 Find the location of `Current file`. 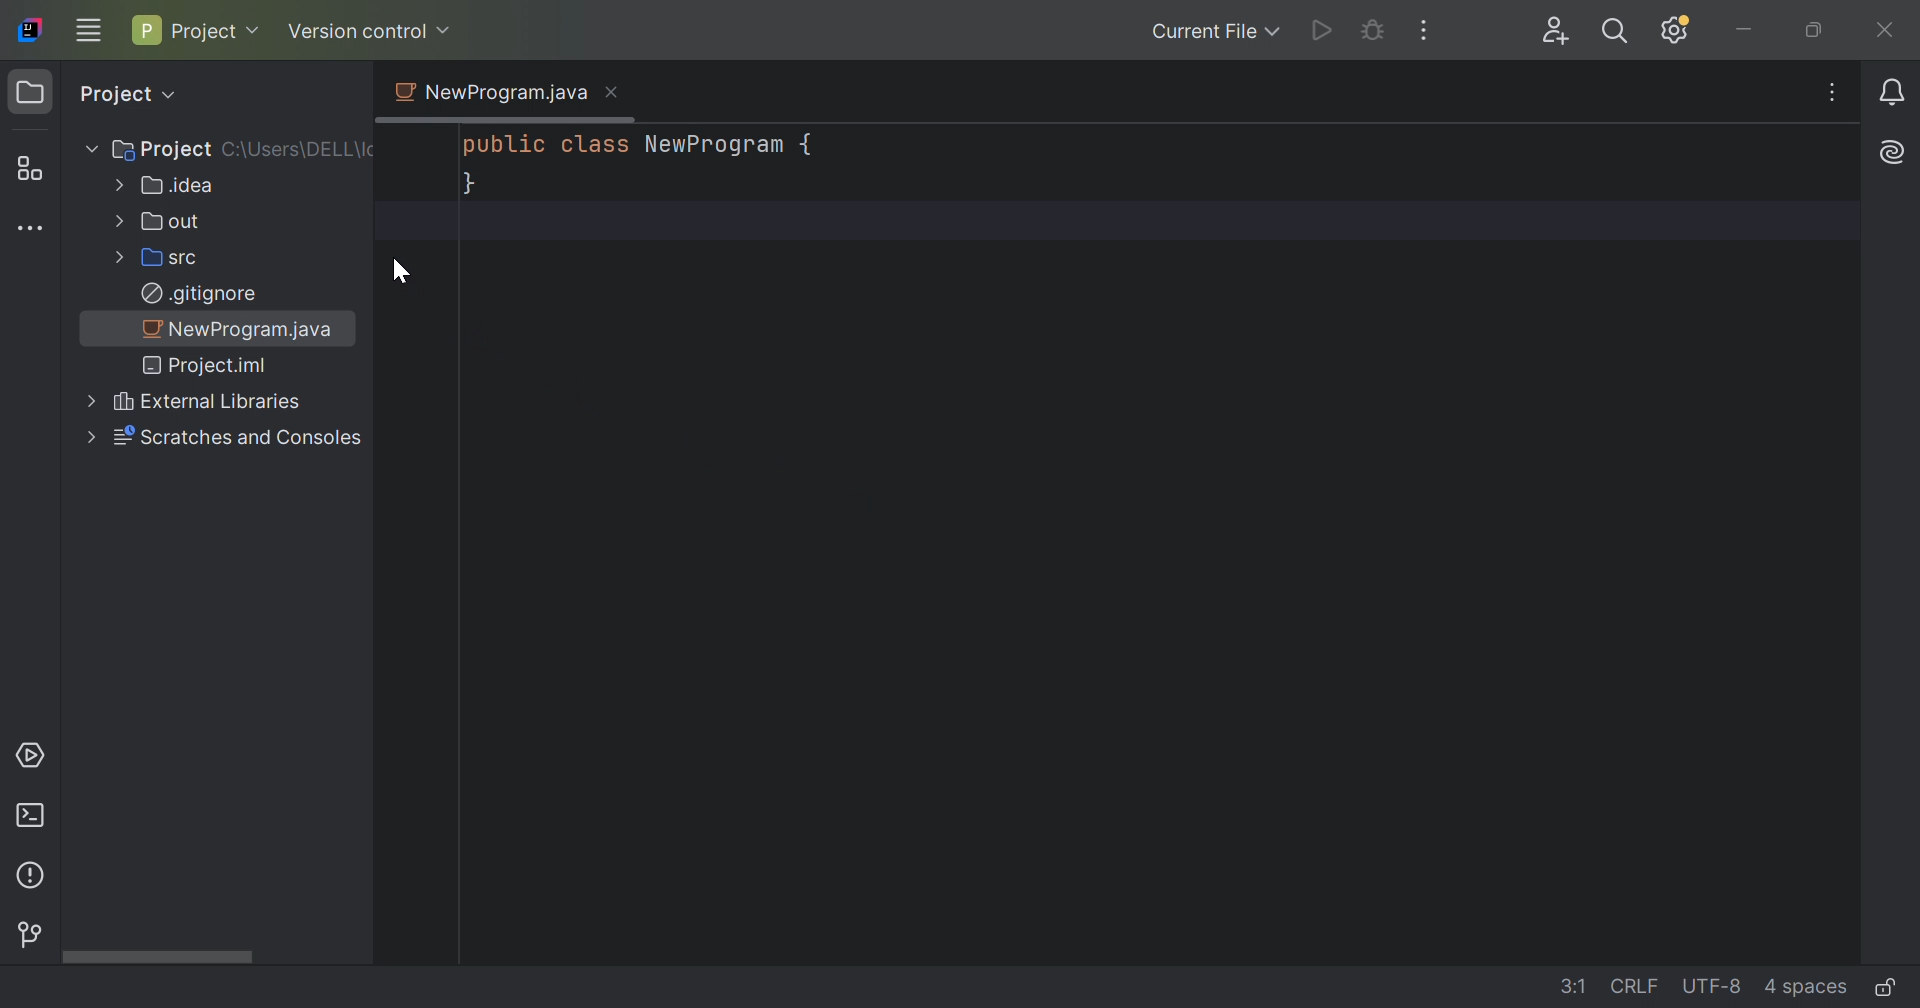

Current file is located at coordinates (1199, 34).